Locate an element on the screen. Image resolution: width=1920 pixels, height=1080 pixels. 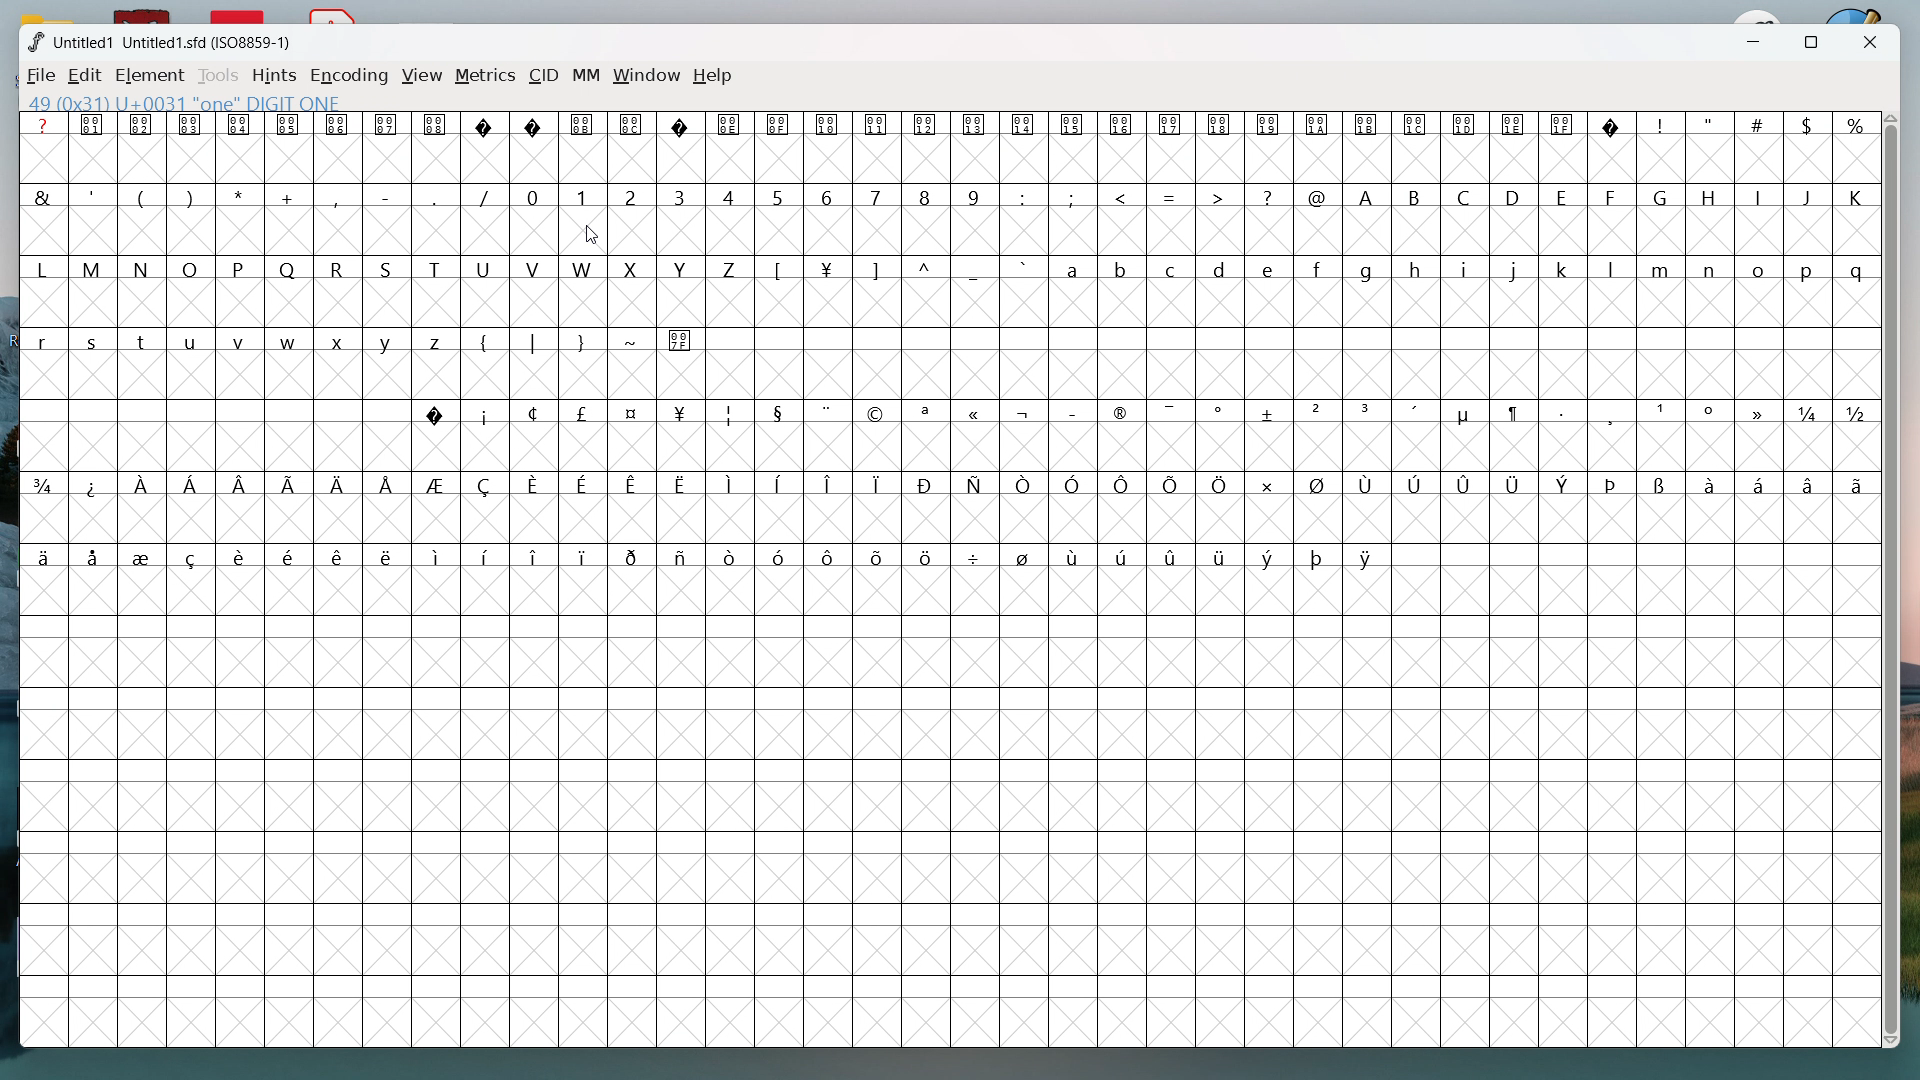
i is located at coordinates (1468, 268).